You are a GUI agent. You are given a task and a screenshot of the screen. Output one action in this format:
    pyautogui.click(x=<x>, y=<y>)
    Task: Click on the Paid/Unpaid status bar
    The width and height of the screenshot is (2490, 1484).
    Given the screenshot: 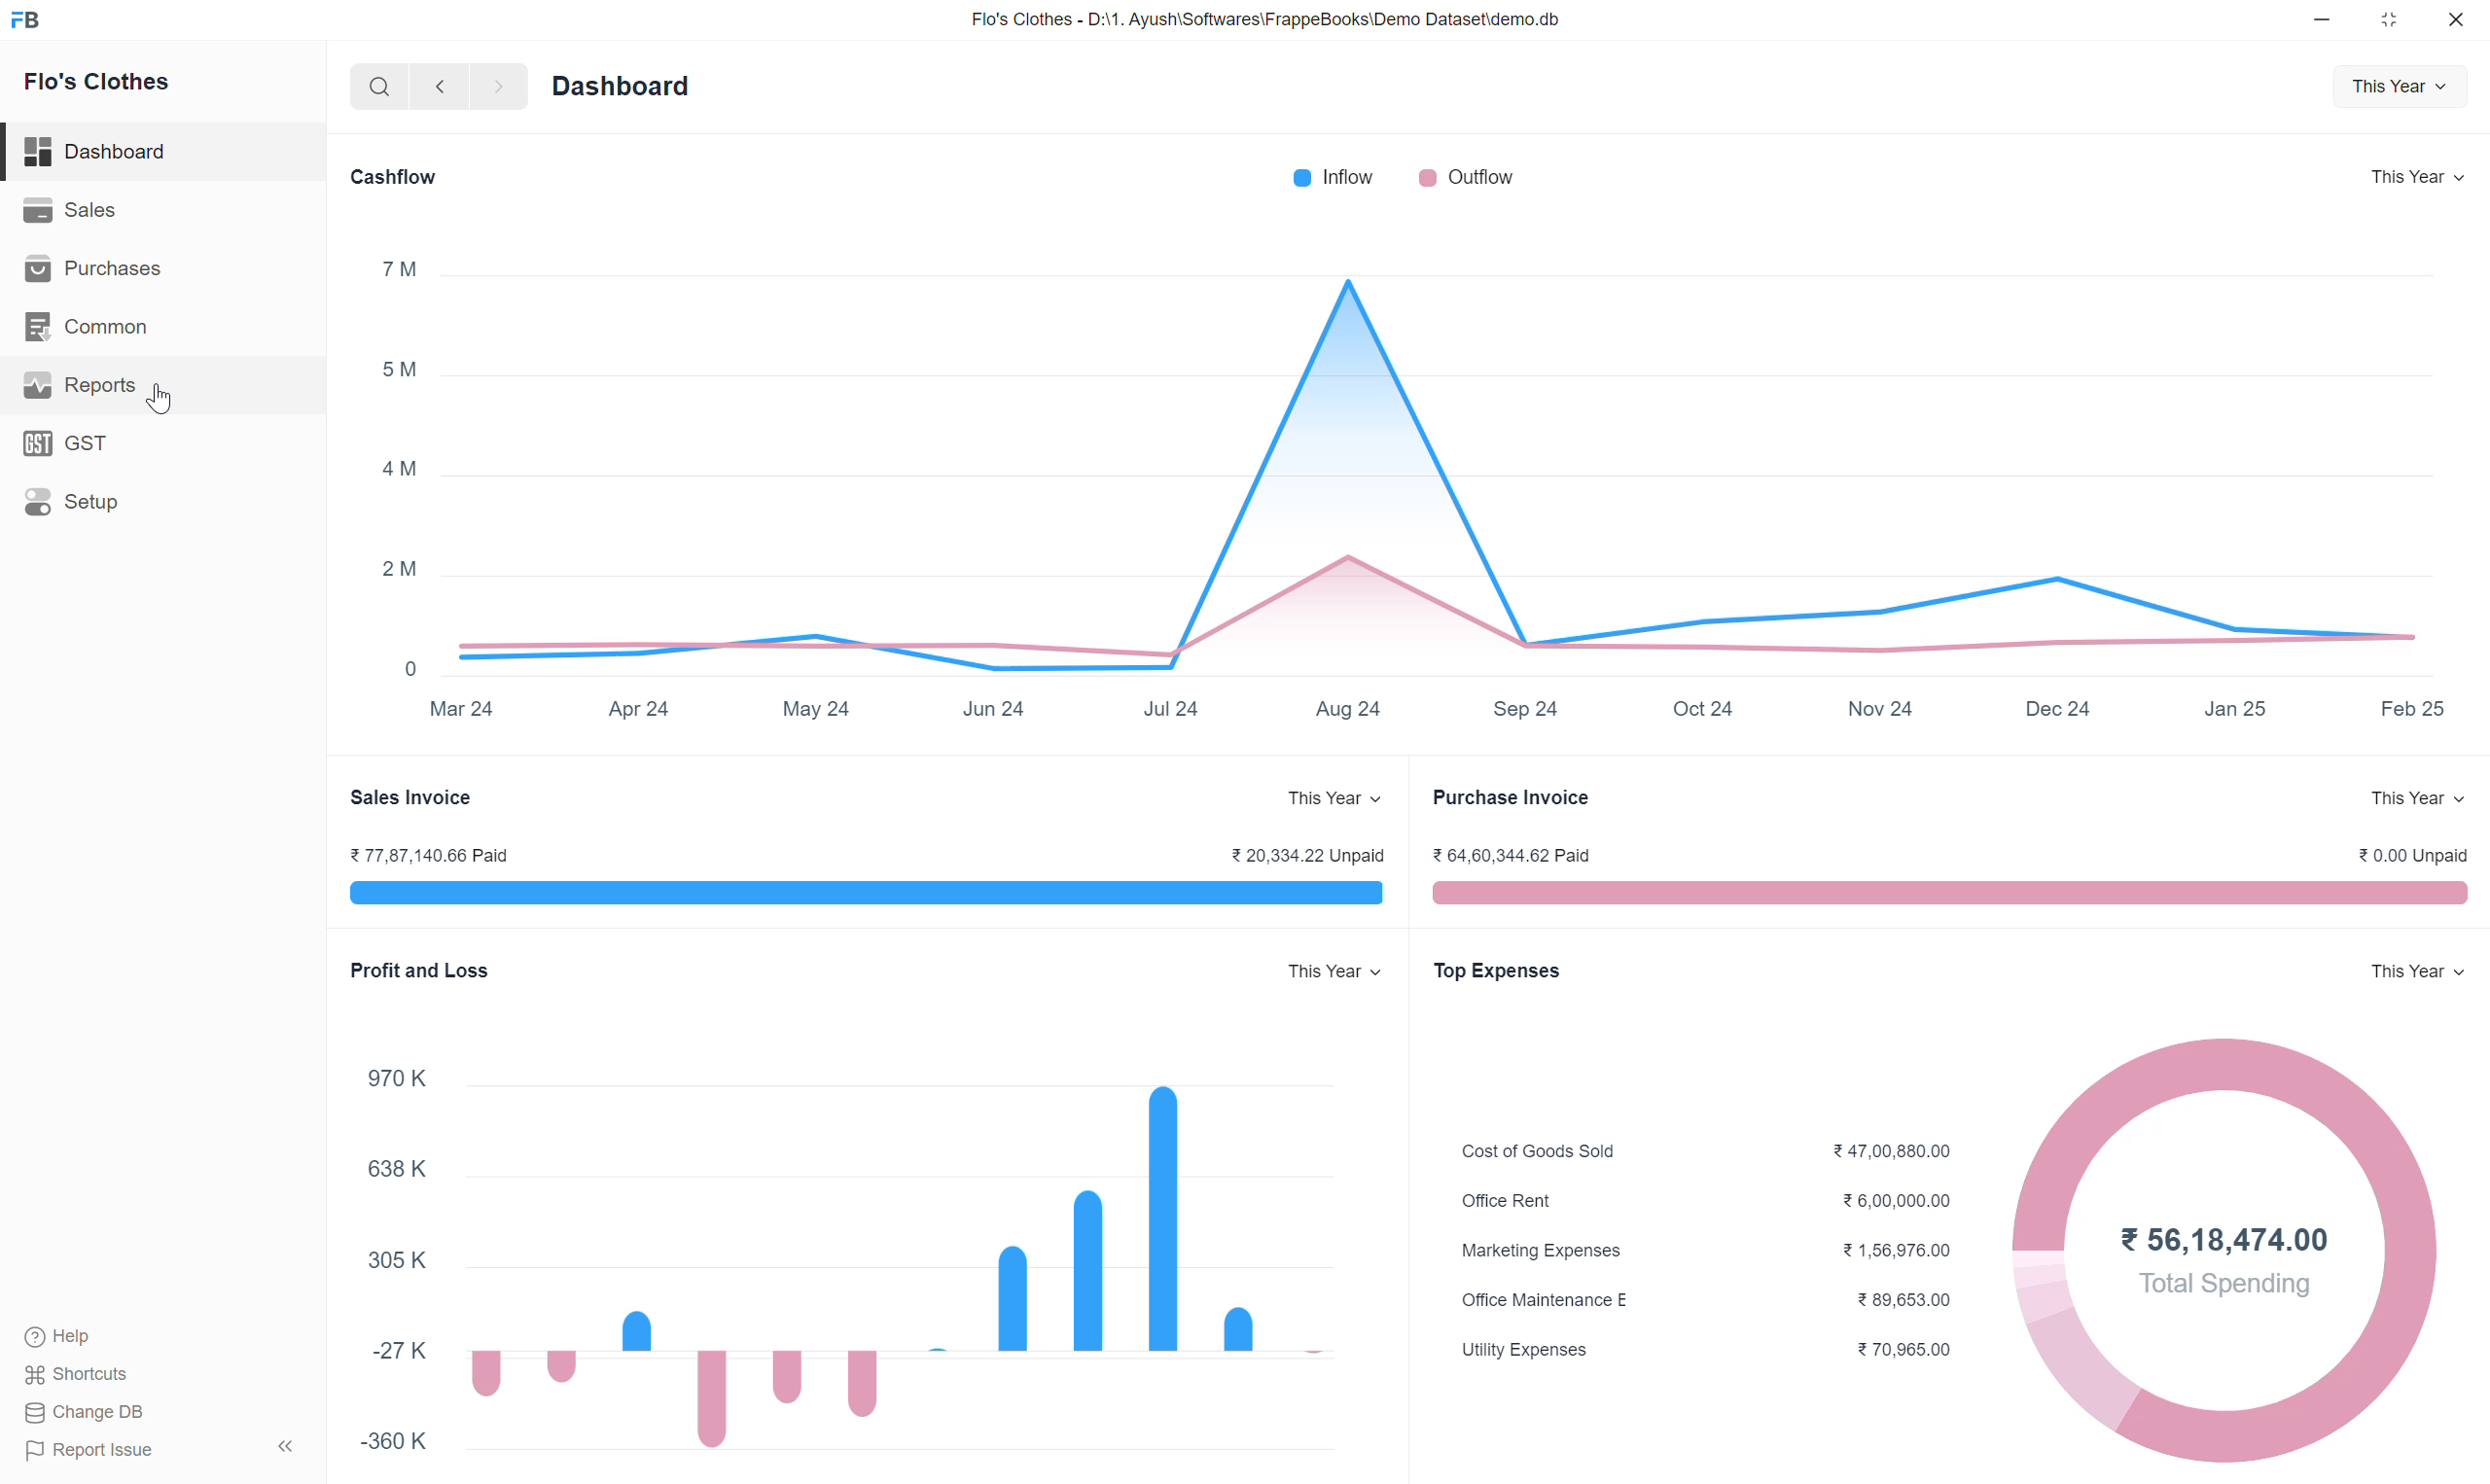 What is the action you would take?
    pyautogui.click(x=1961, y=897)
    